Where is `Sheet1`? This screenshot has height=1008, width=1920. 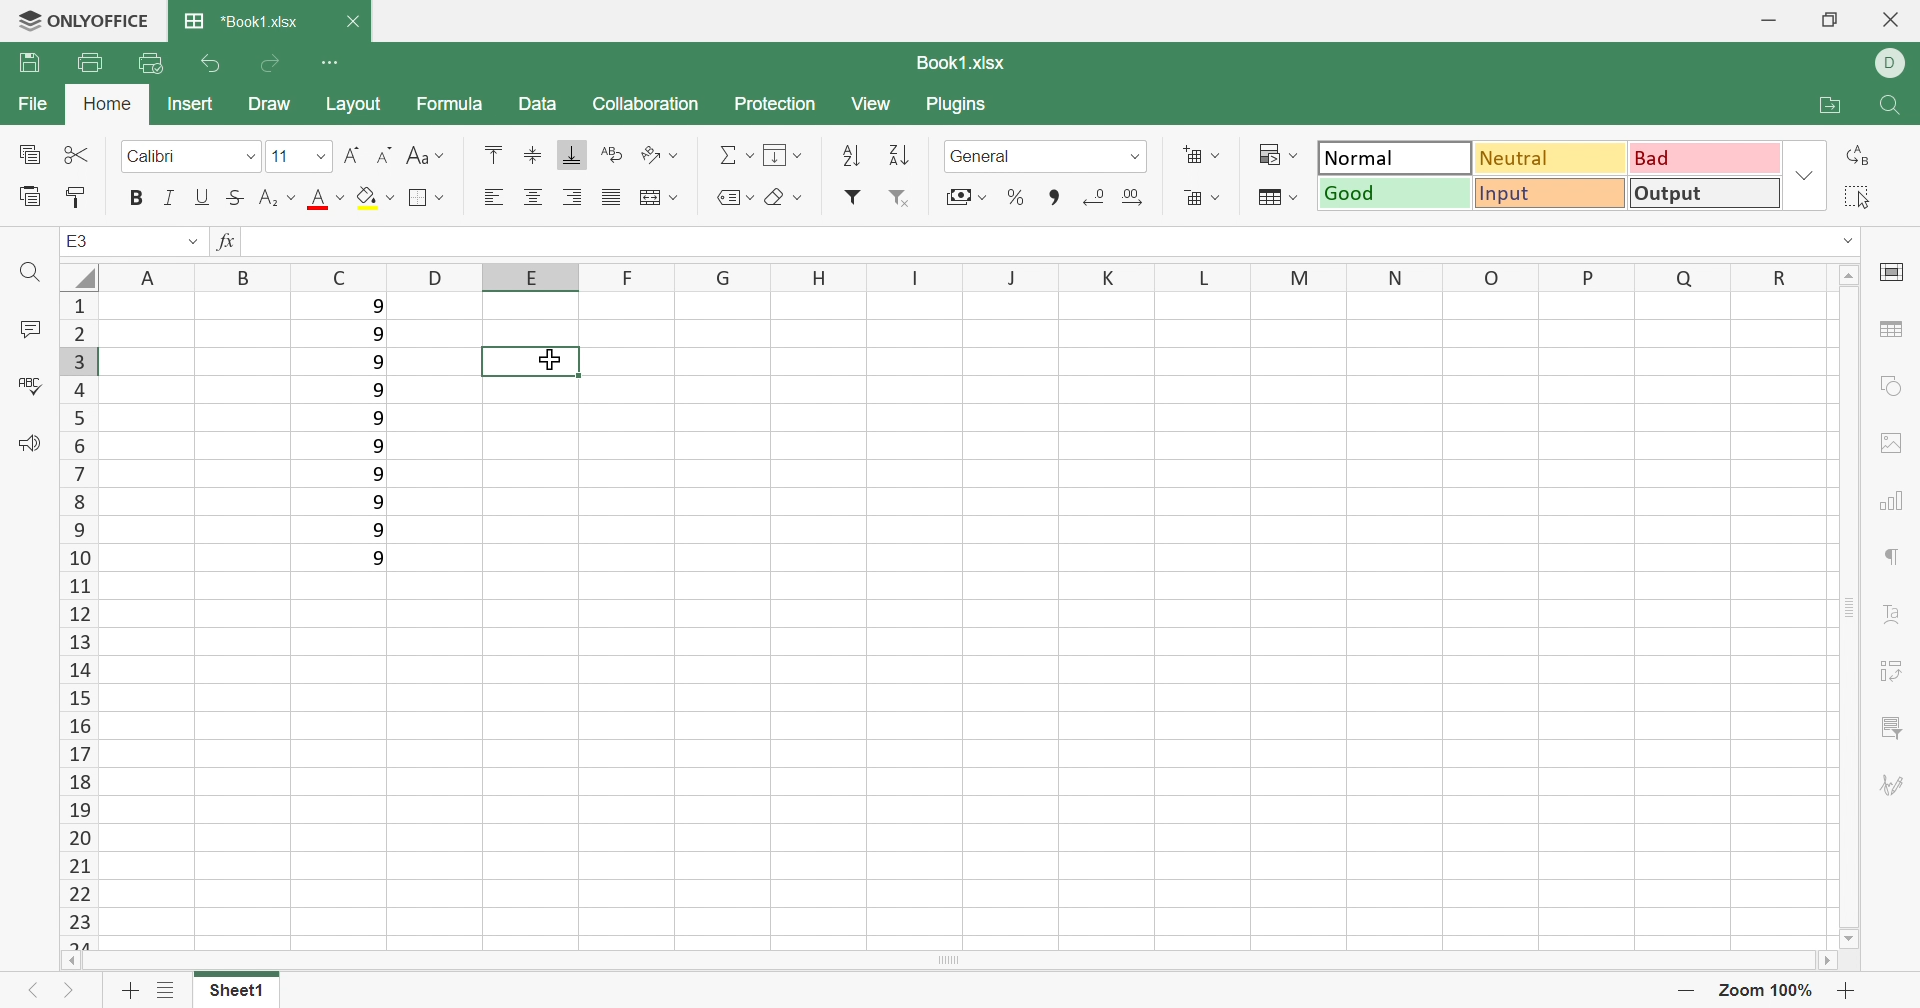 Sheet1 is located at coordinates (243, 992).